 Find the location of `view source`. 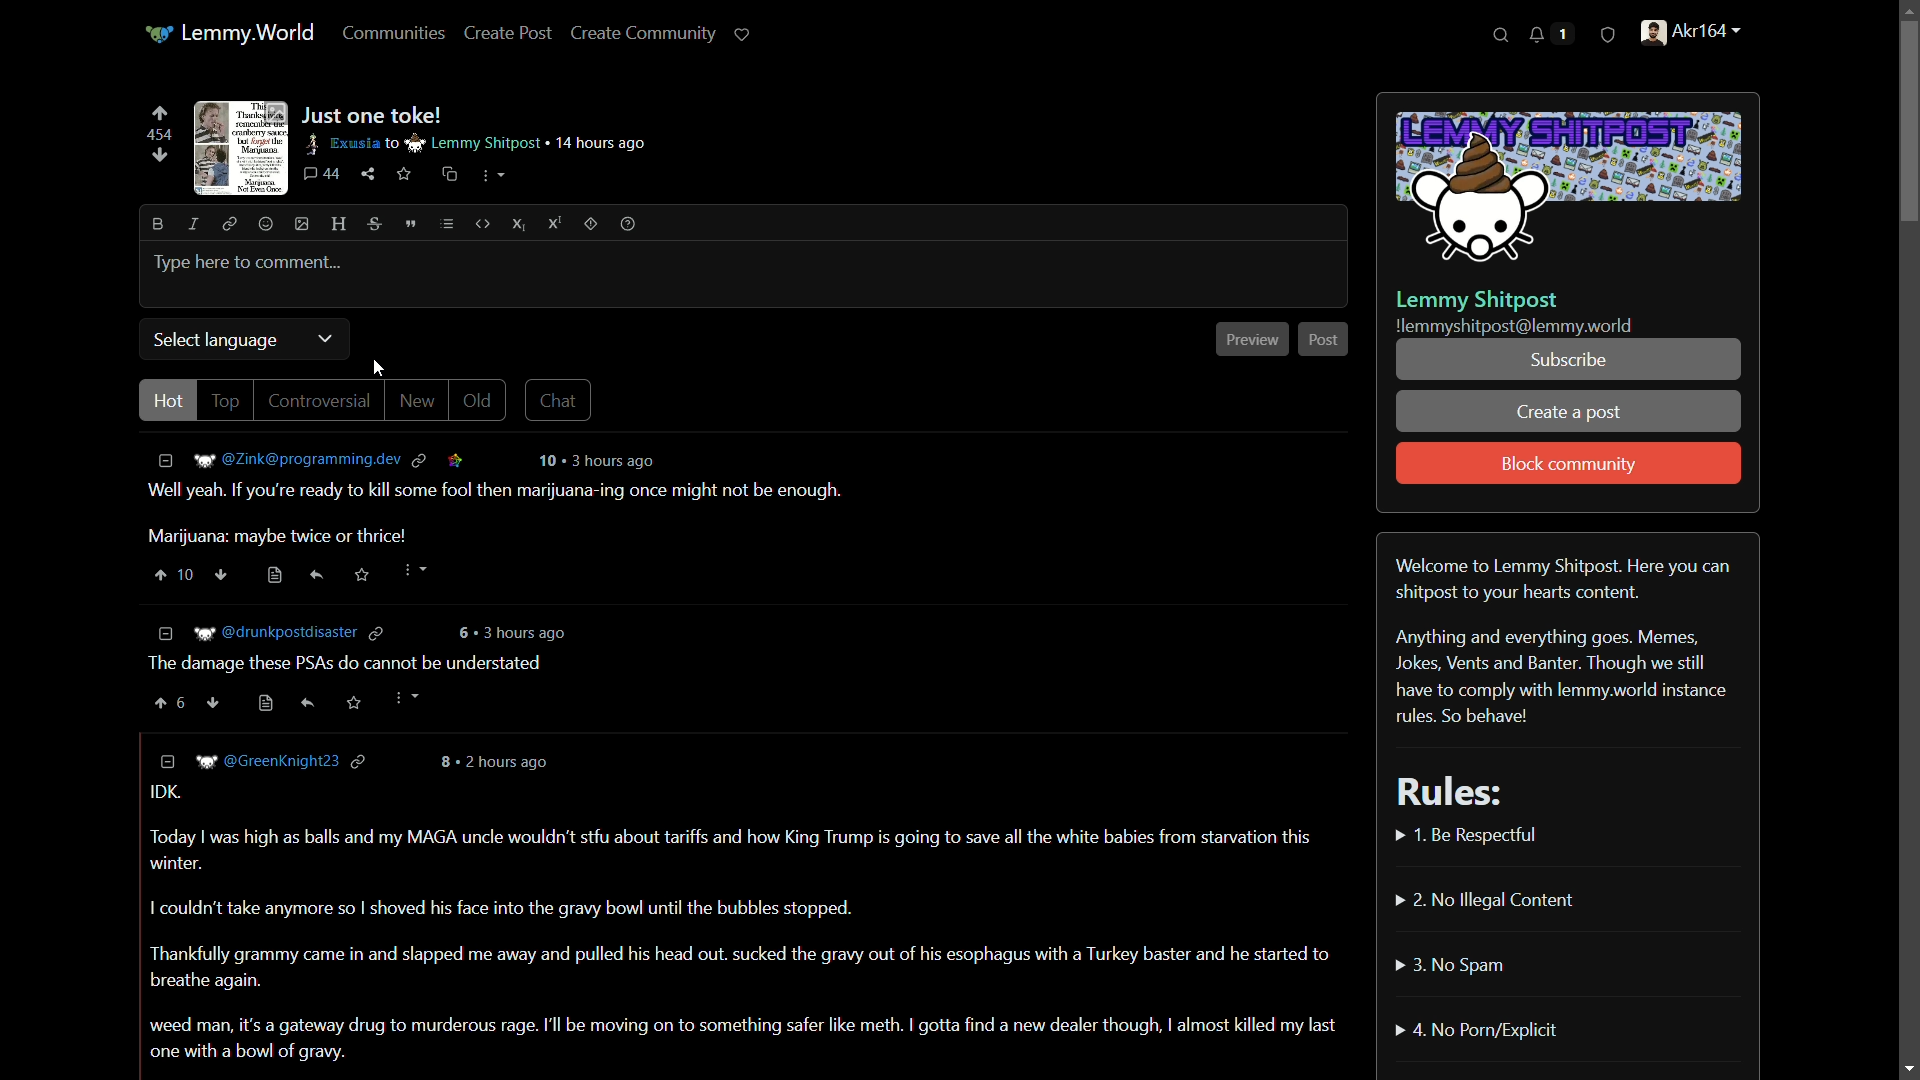

view source is located at coordinates (266, 703).